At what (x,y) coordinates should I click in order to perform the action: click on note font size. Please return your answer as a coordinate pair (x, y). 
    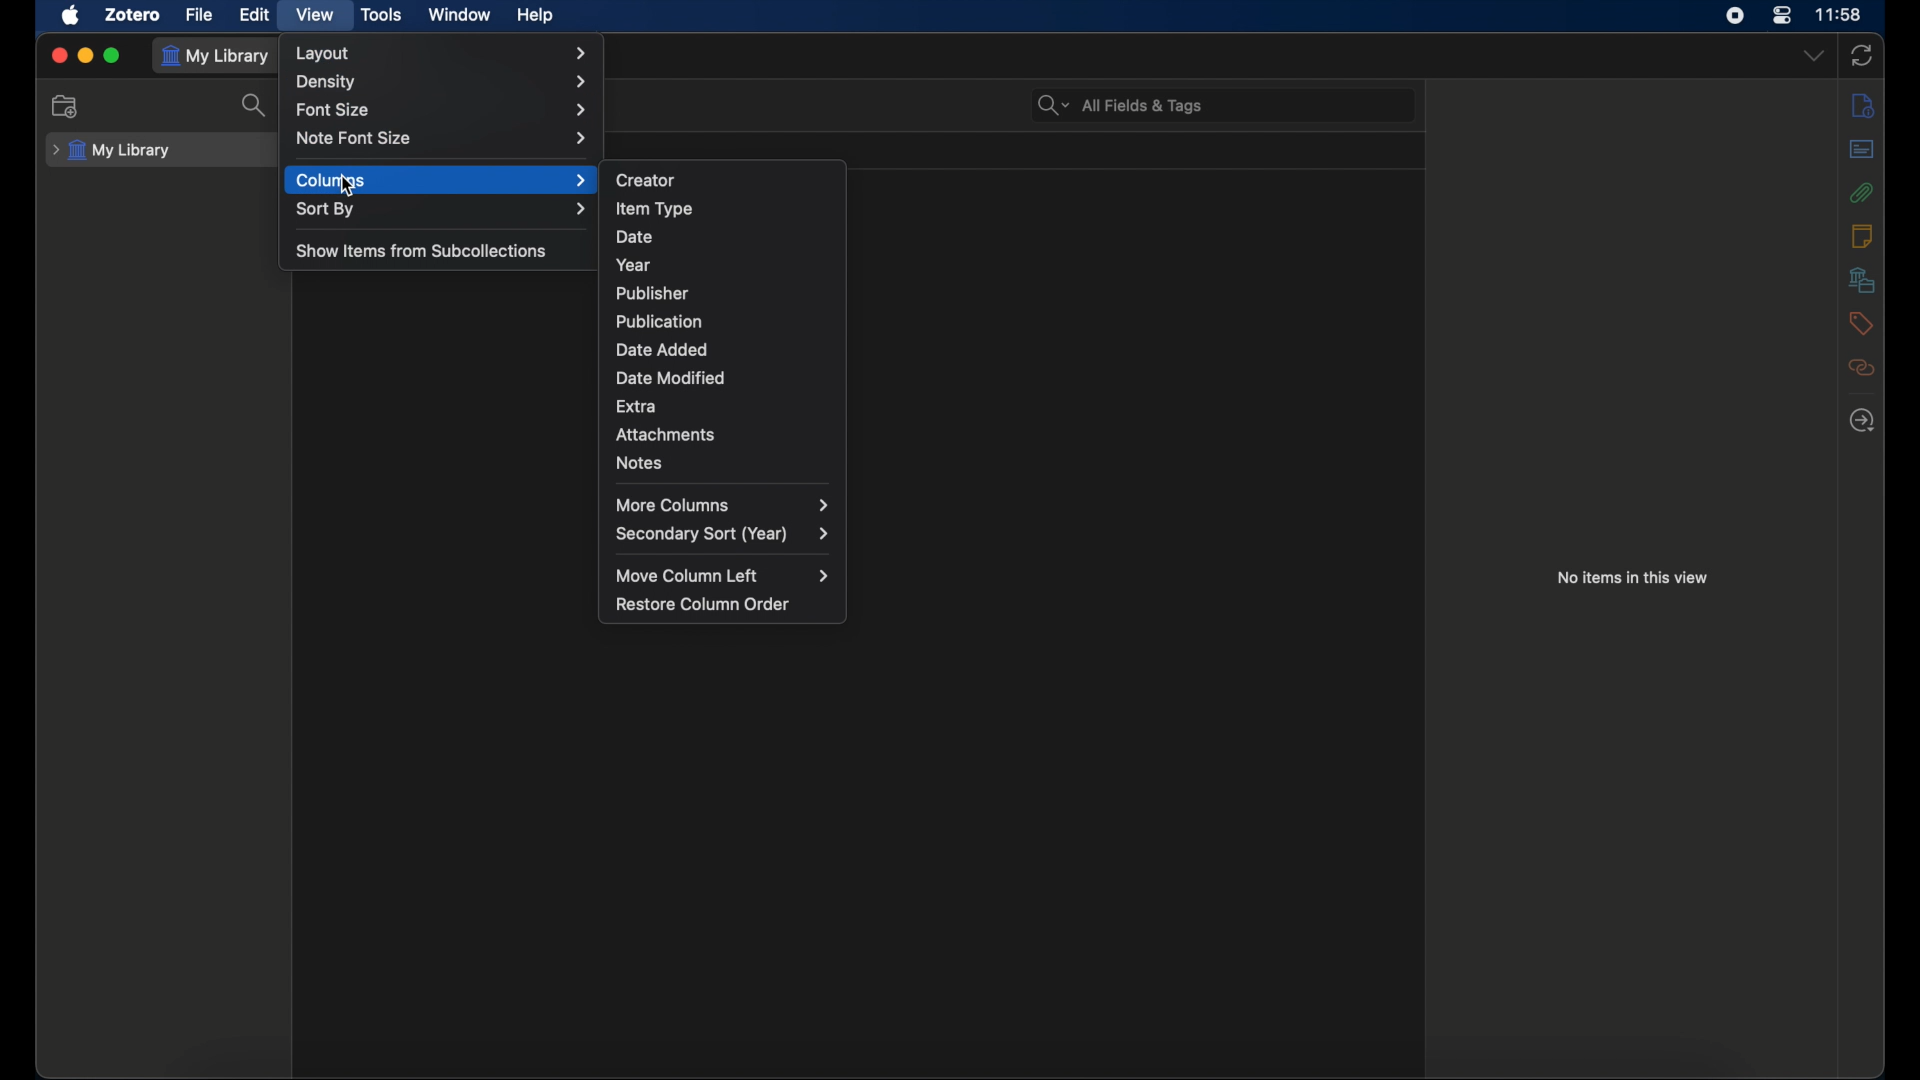
    Looking at the image, I should click on (445, 138).